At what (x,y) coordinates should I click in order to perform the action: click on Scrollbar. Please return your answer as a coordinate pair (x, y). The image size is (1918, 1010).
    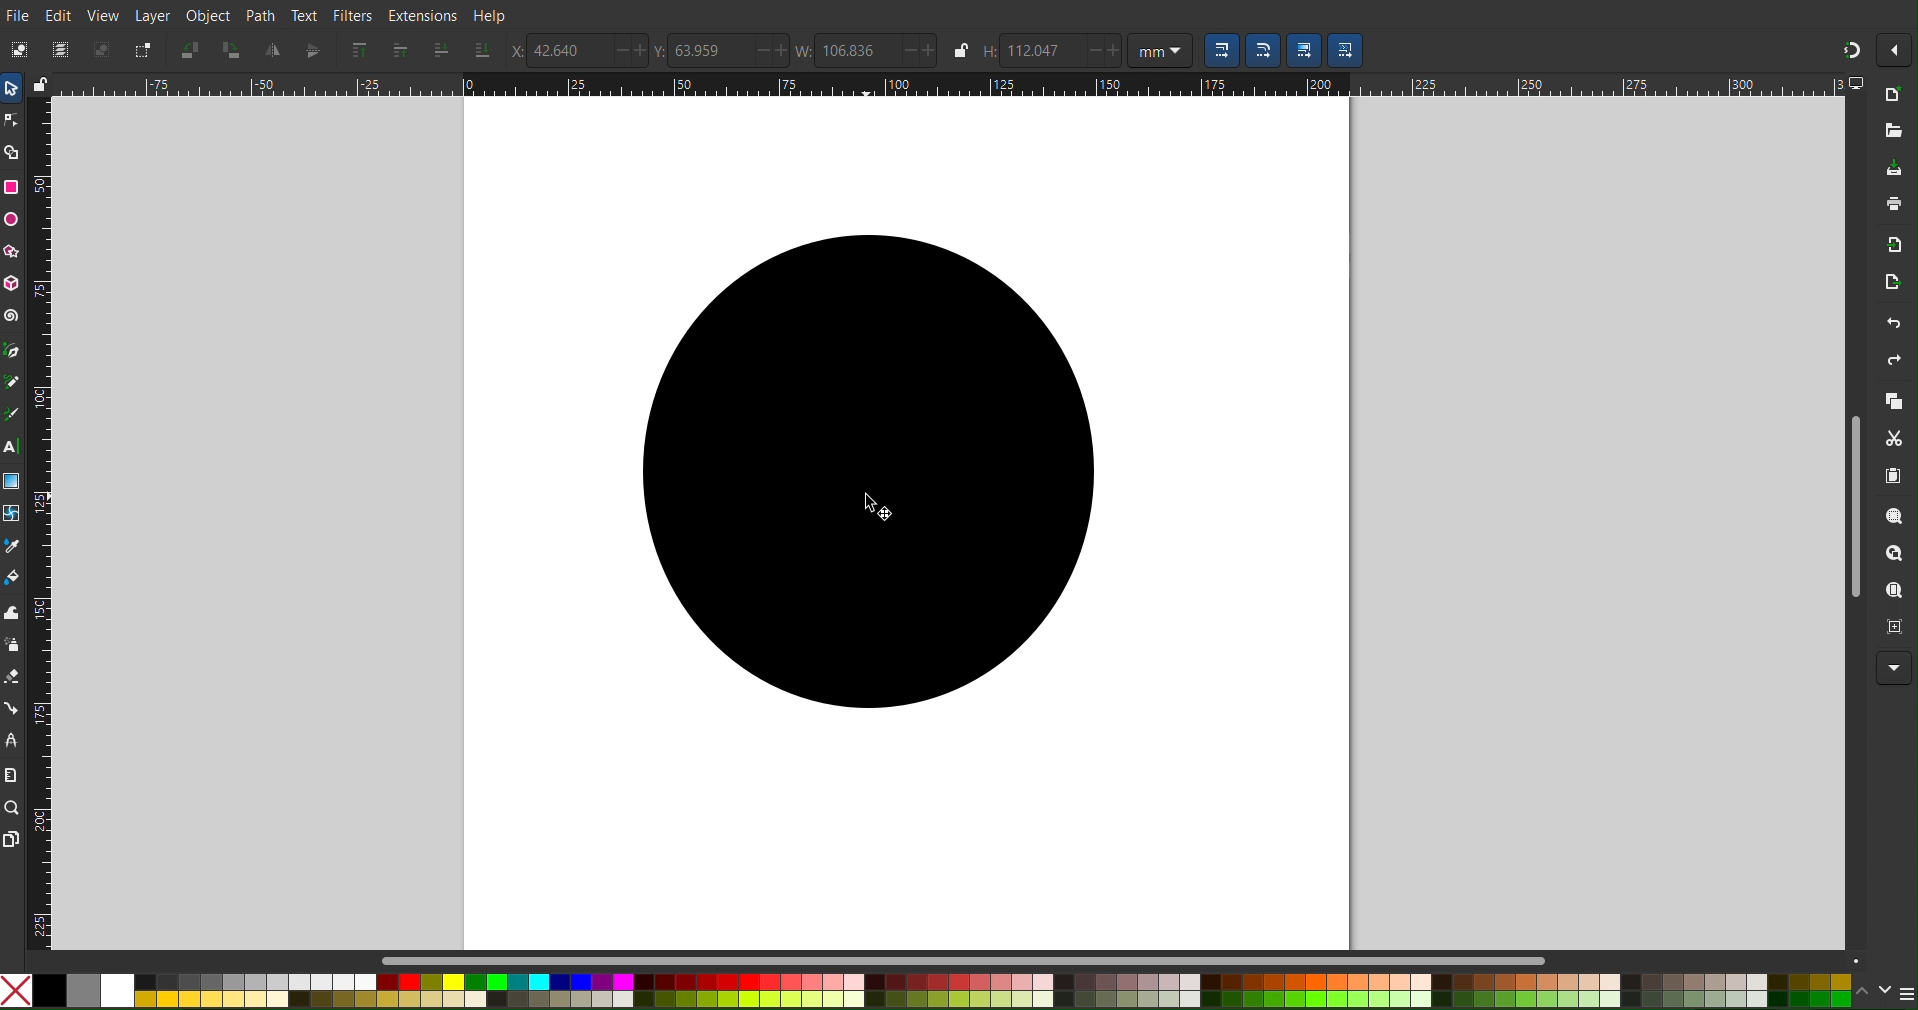
    Looking at the image, I should click on (1851, 501).